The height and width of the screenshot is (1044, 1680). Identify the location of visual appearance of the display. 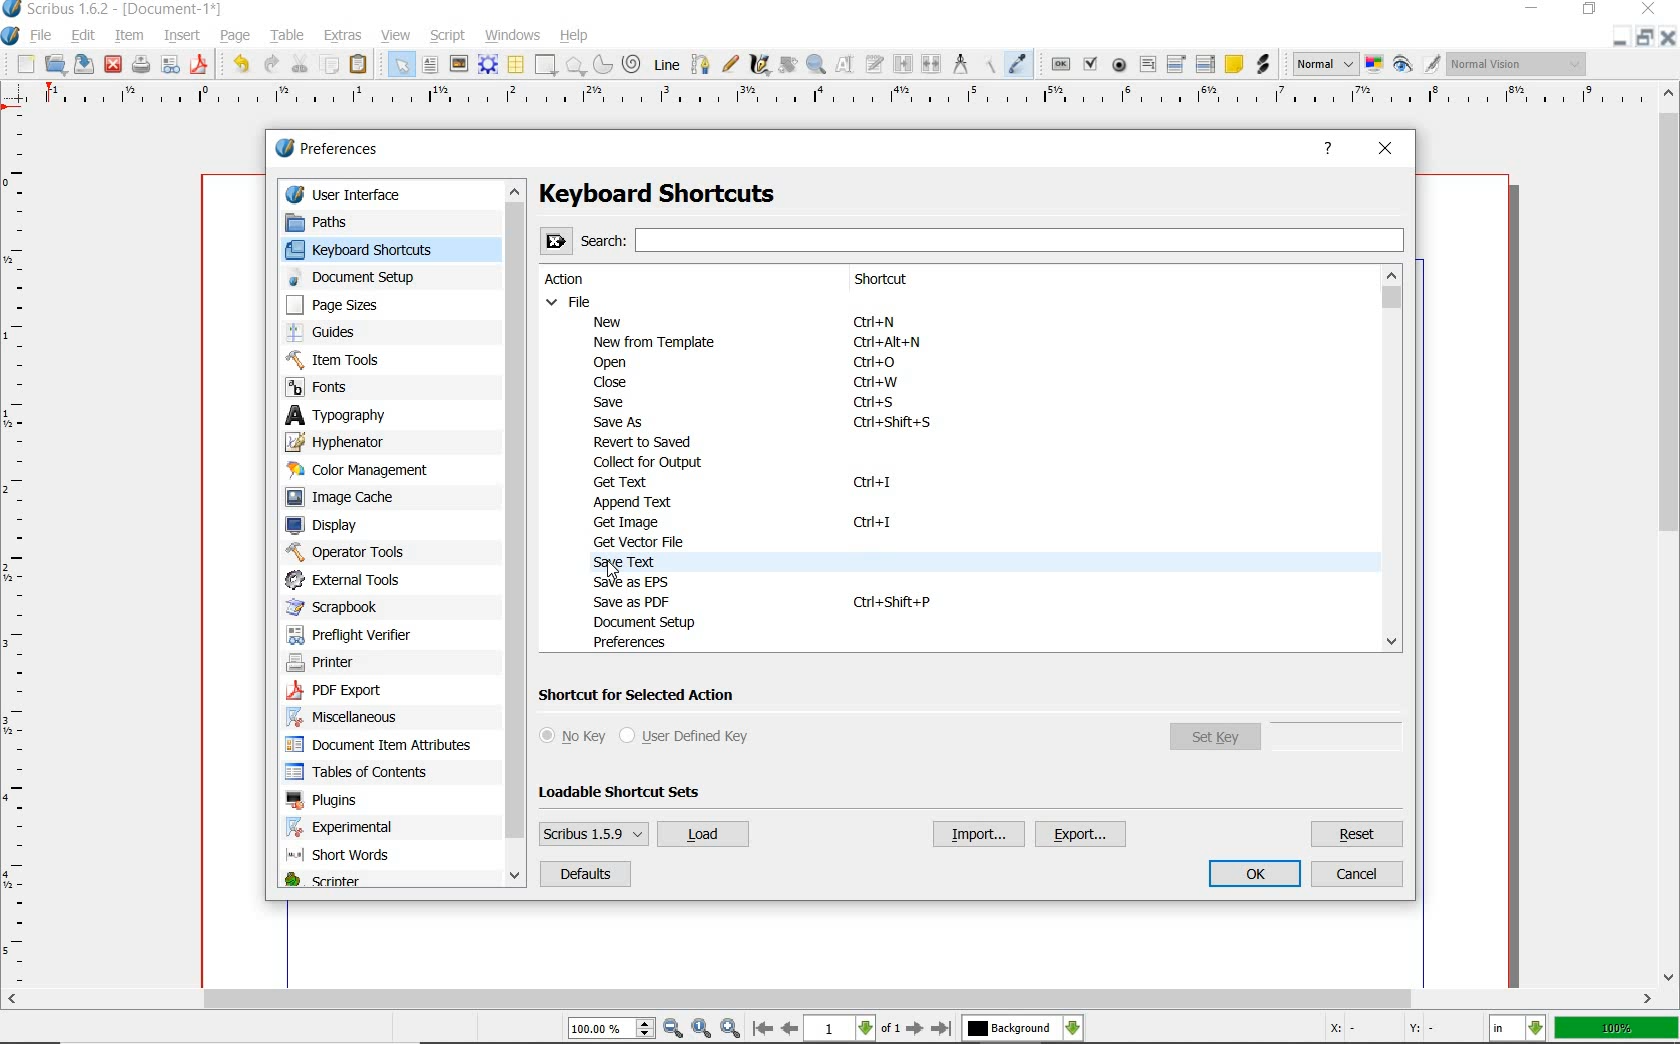
(1518, 63).